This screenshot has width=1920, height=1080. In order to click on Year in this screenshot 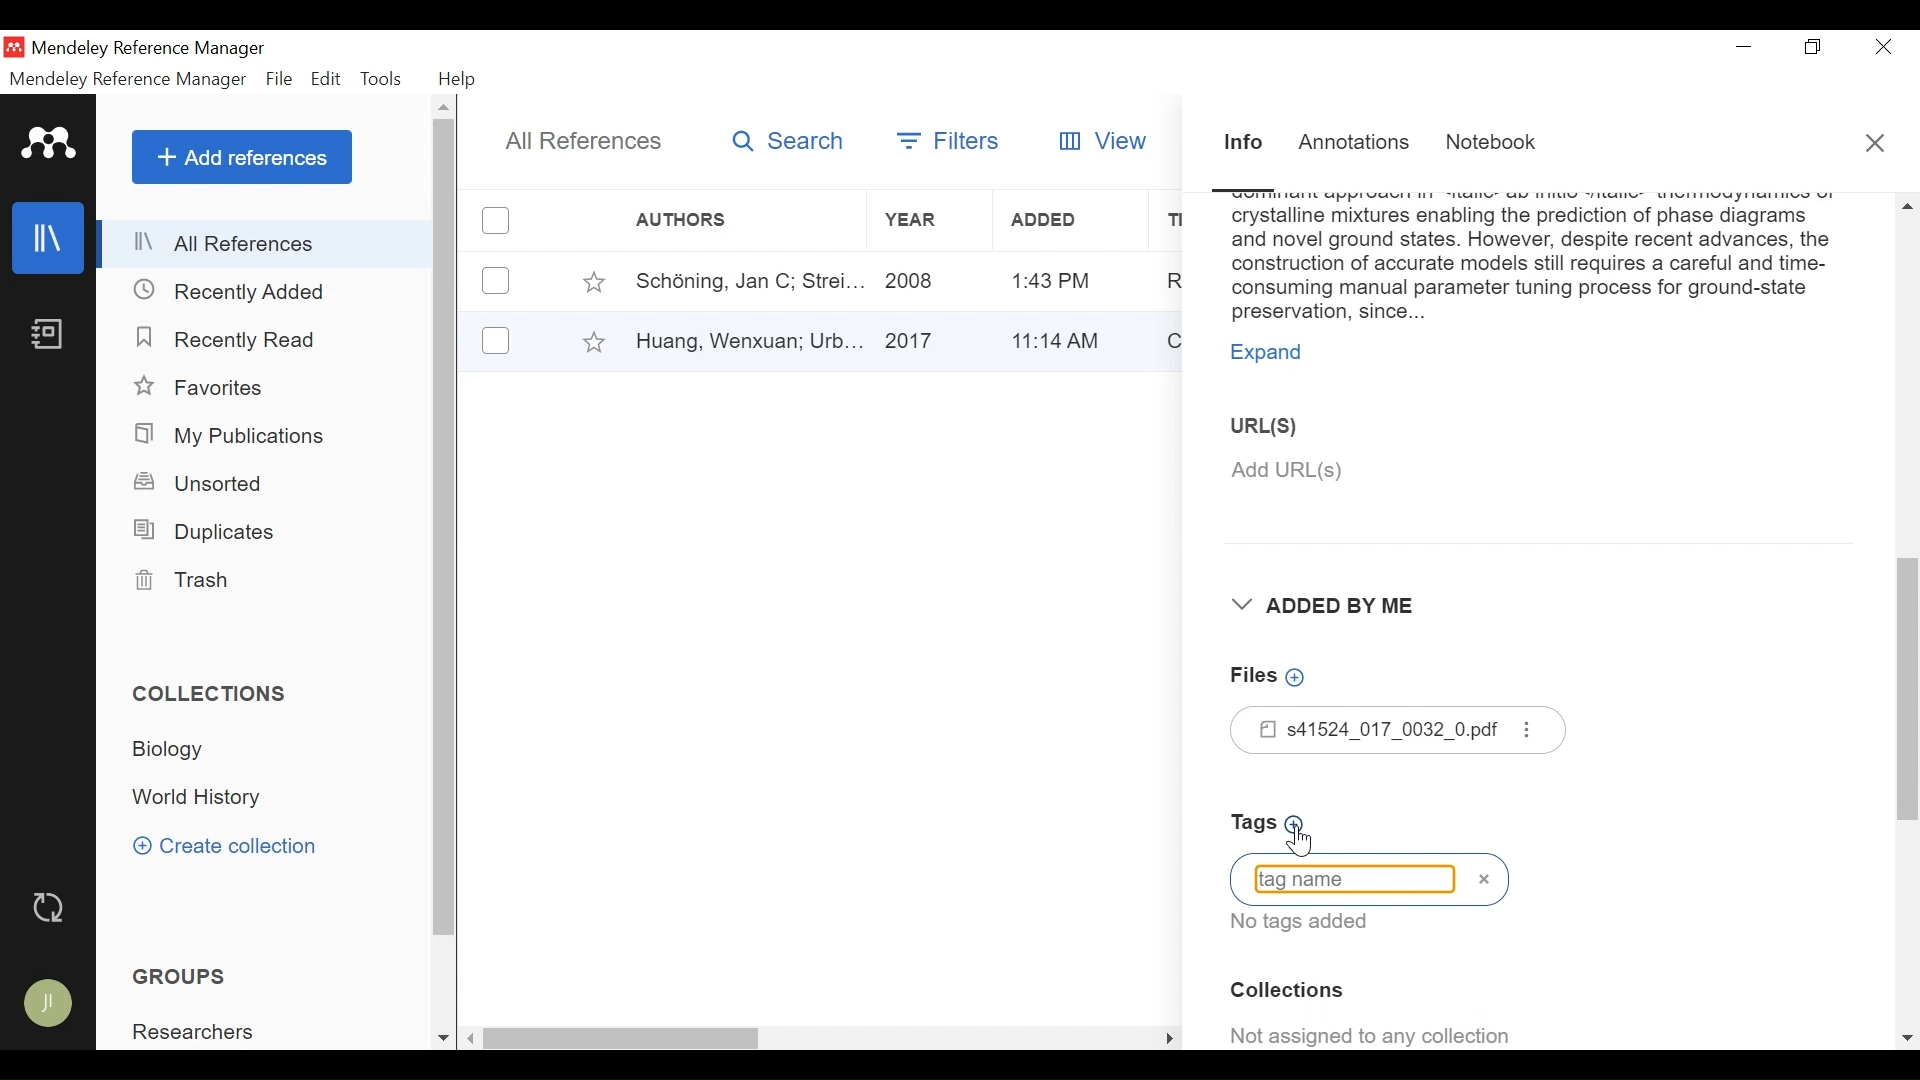, I will do `click(926, 339)`.